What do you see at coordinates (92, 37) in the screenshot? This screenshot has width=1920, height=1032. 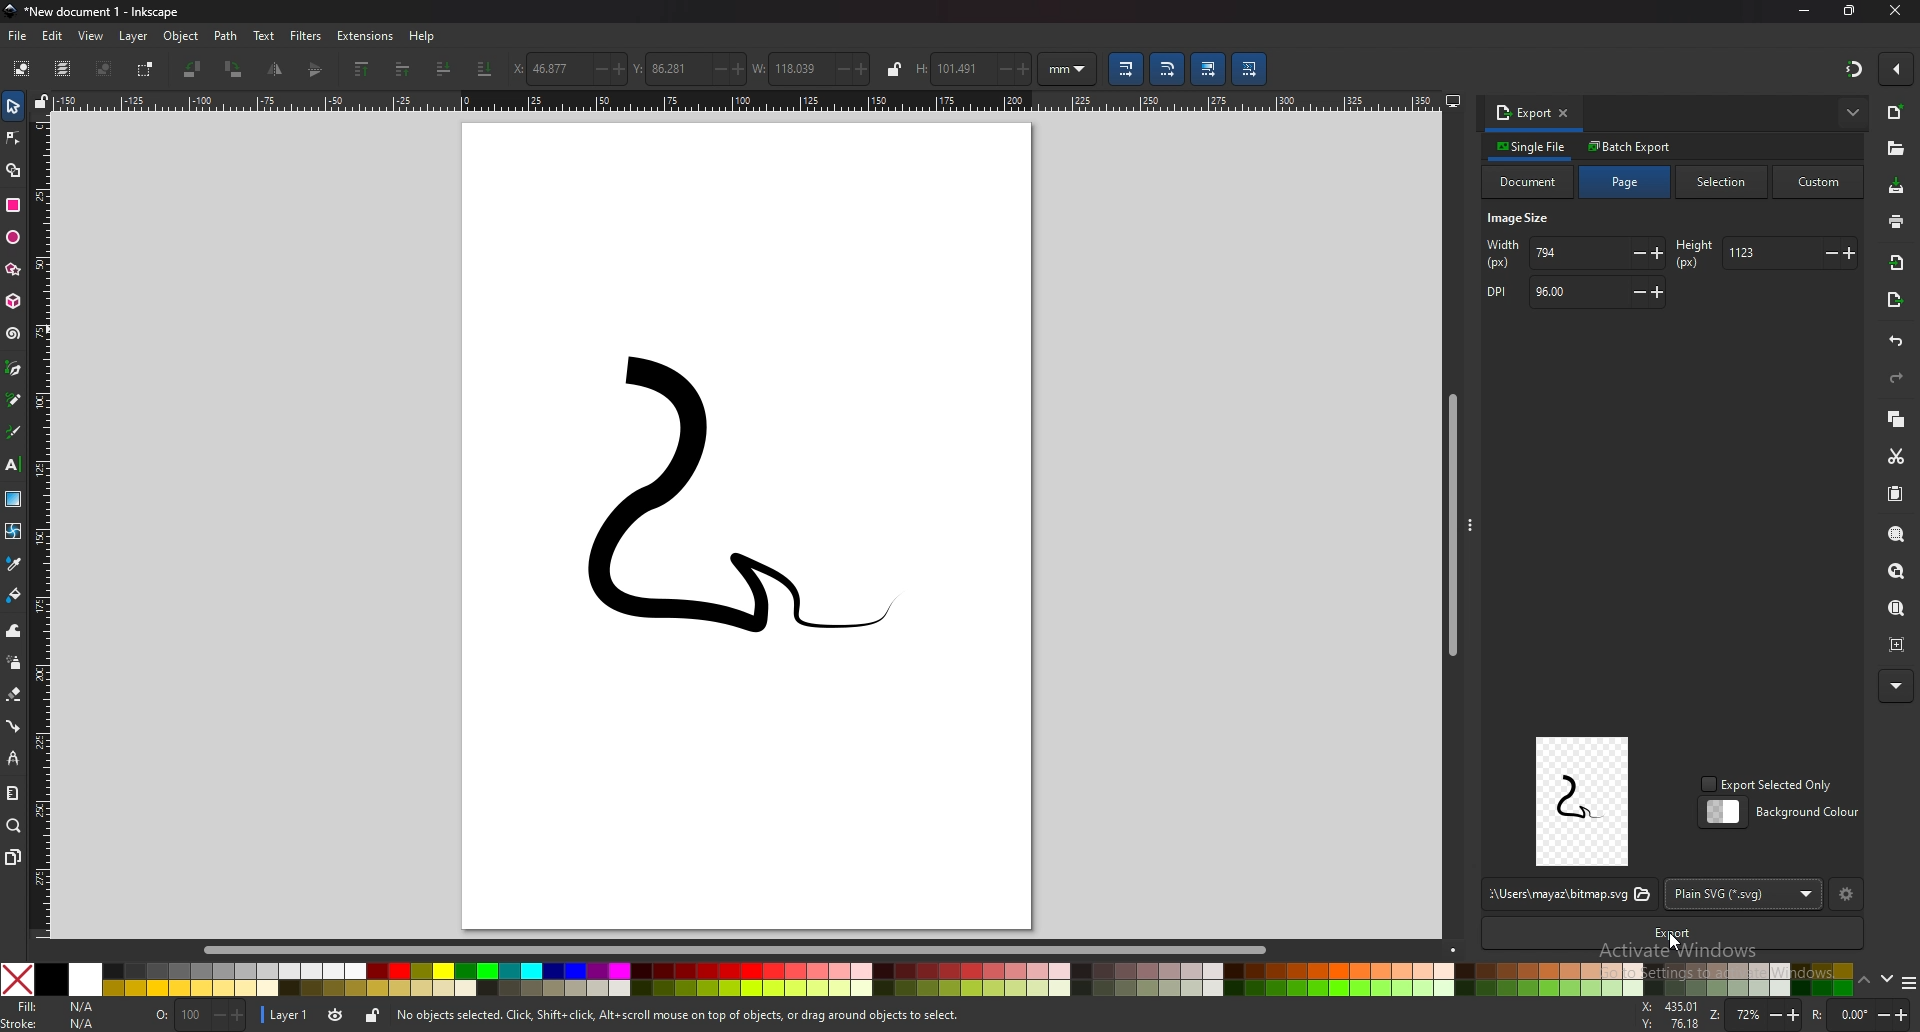 I see `view` at bounding box center [92, 37].